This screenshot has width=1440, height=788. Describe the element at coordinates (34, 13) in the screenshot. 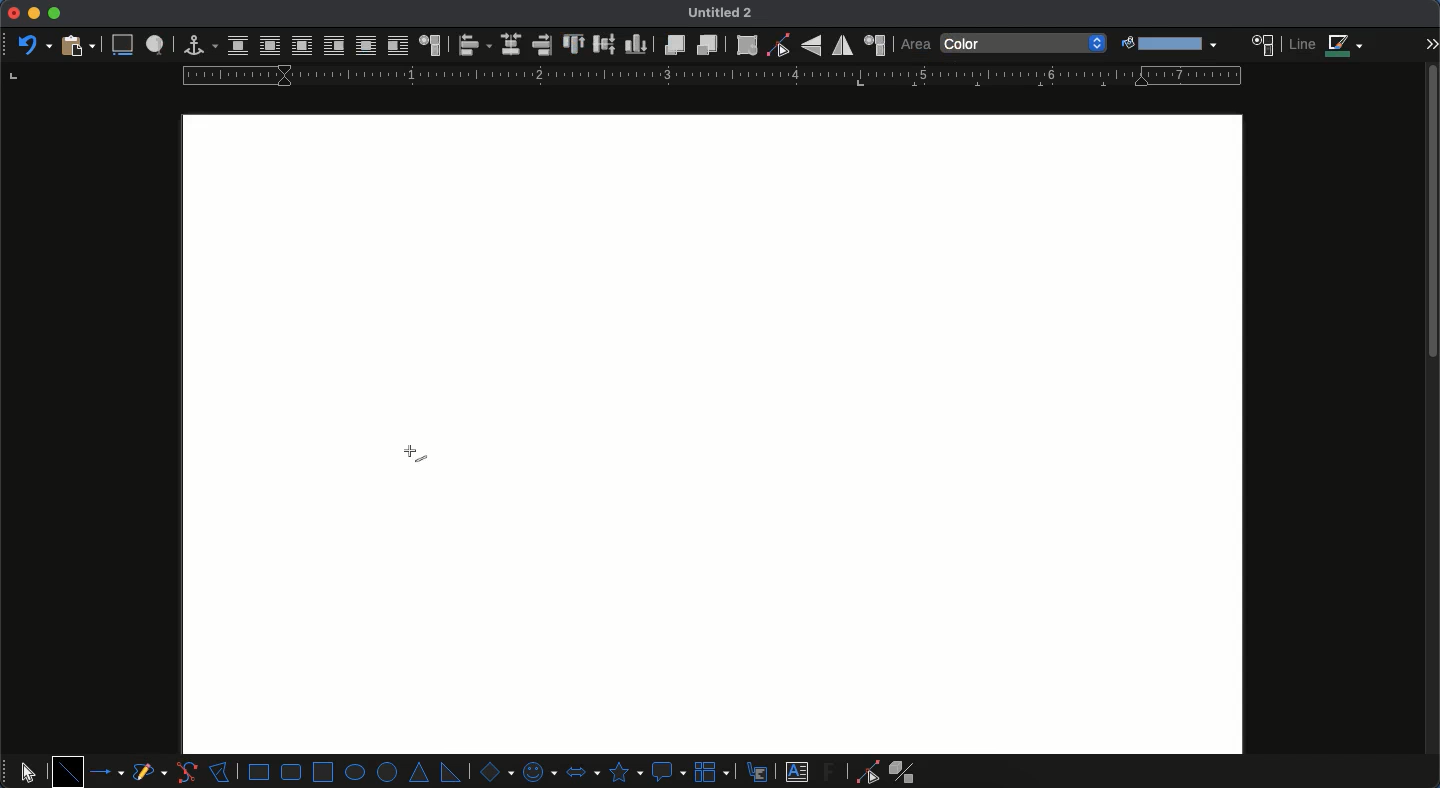

I see `minimize` at that location.